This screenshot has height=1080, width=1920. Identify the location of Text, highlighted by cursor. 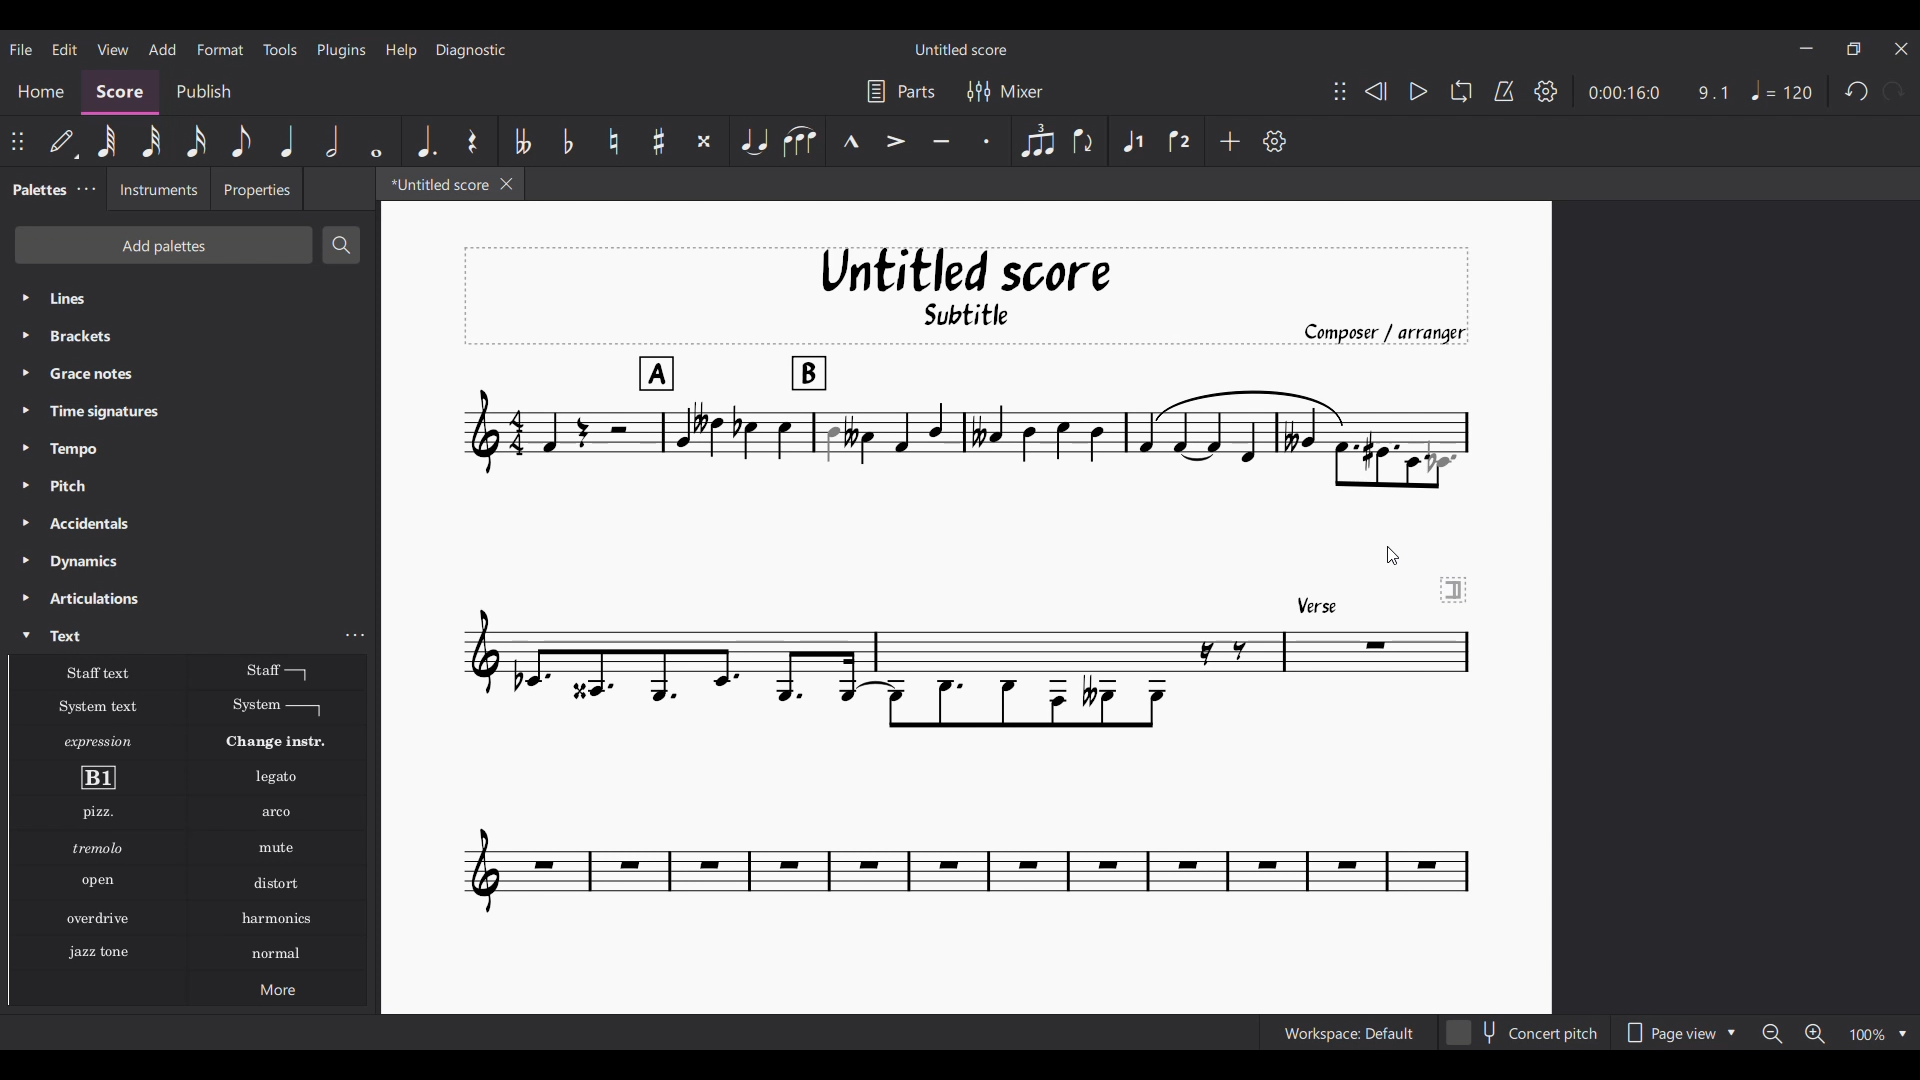
(171, 634).